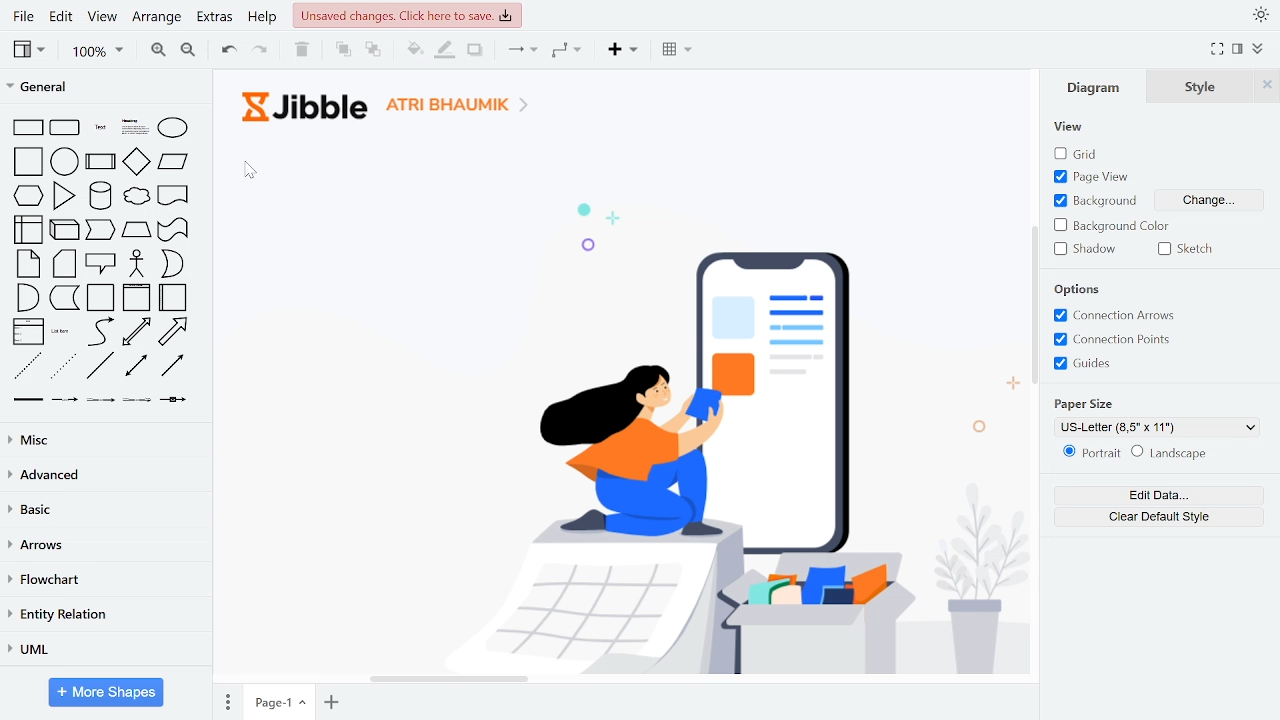  Describe the element at coordinates (64, 194) in the screenshot. I see `general shapes` at that location.